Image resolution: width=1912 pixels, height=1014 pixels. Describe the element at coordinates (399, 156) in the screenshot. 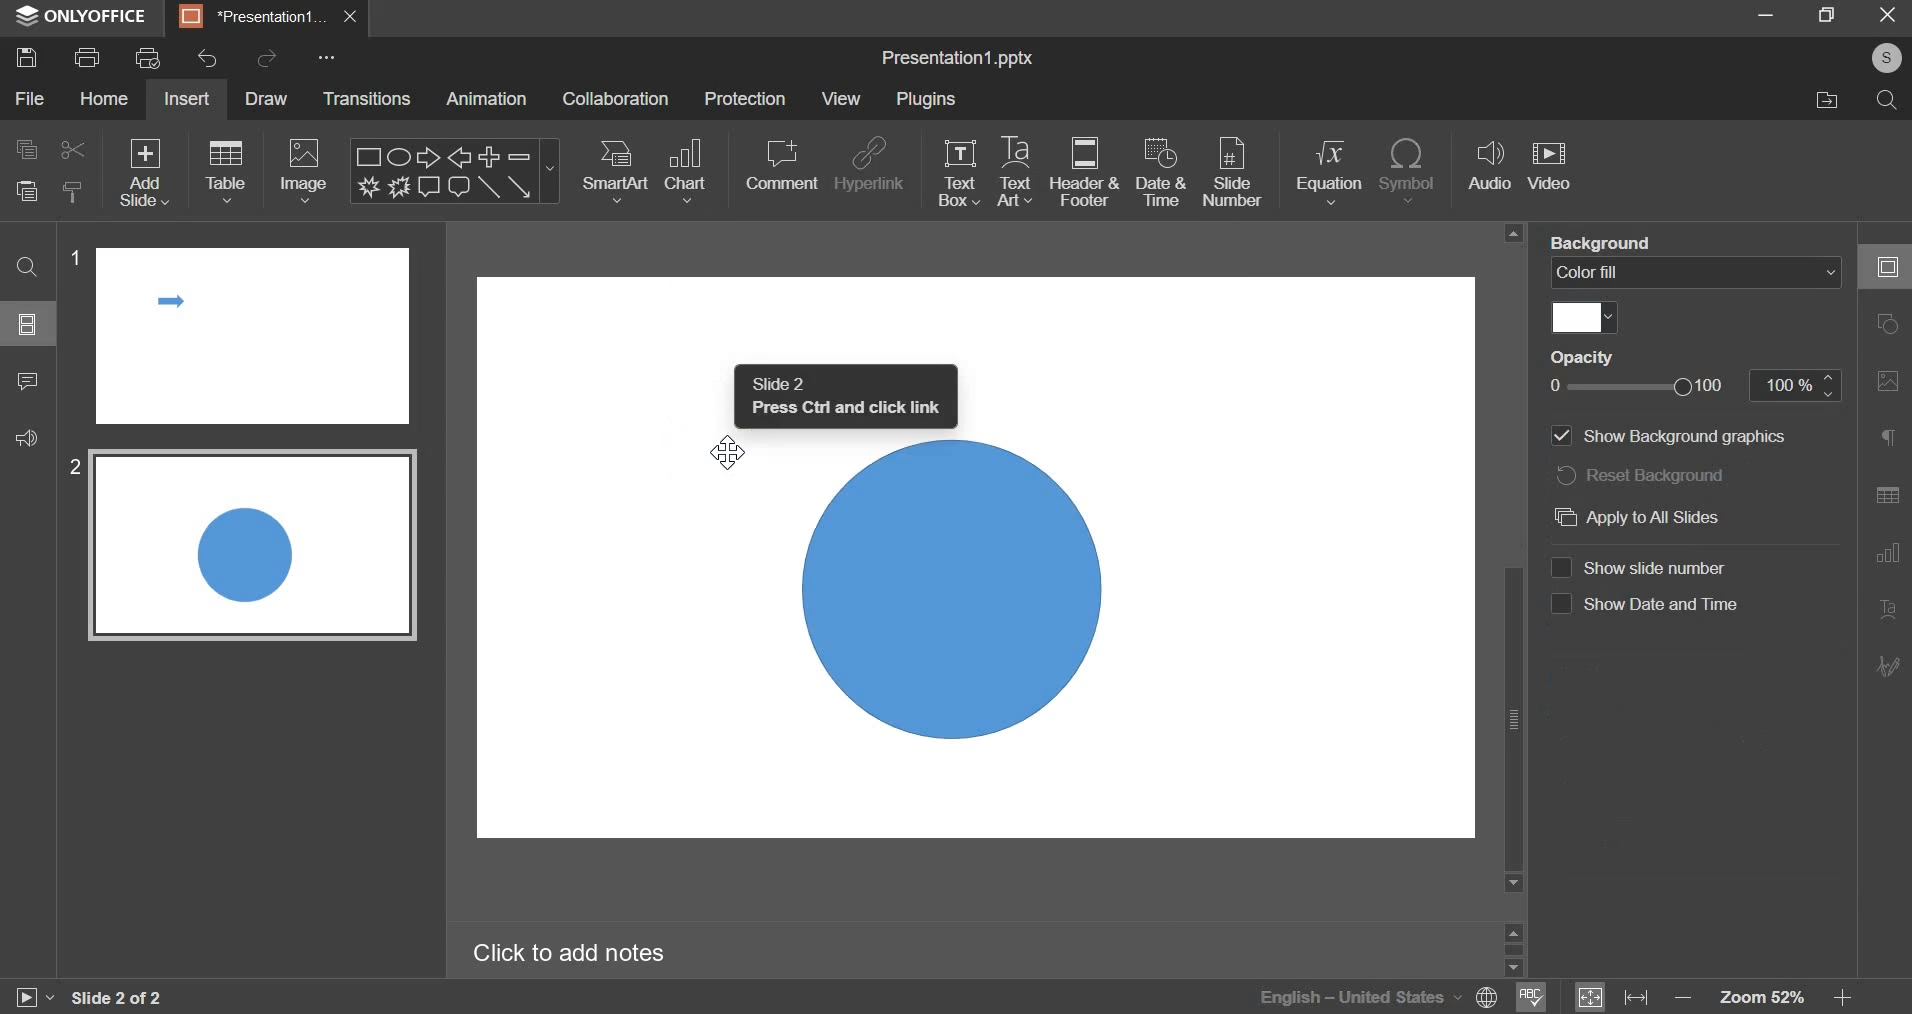

I see `Ellipse` at that location.